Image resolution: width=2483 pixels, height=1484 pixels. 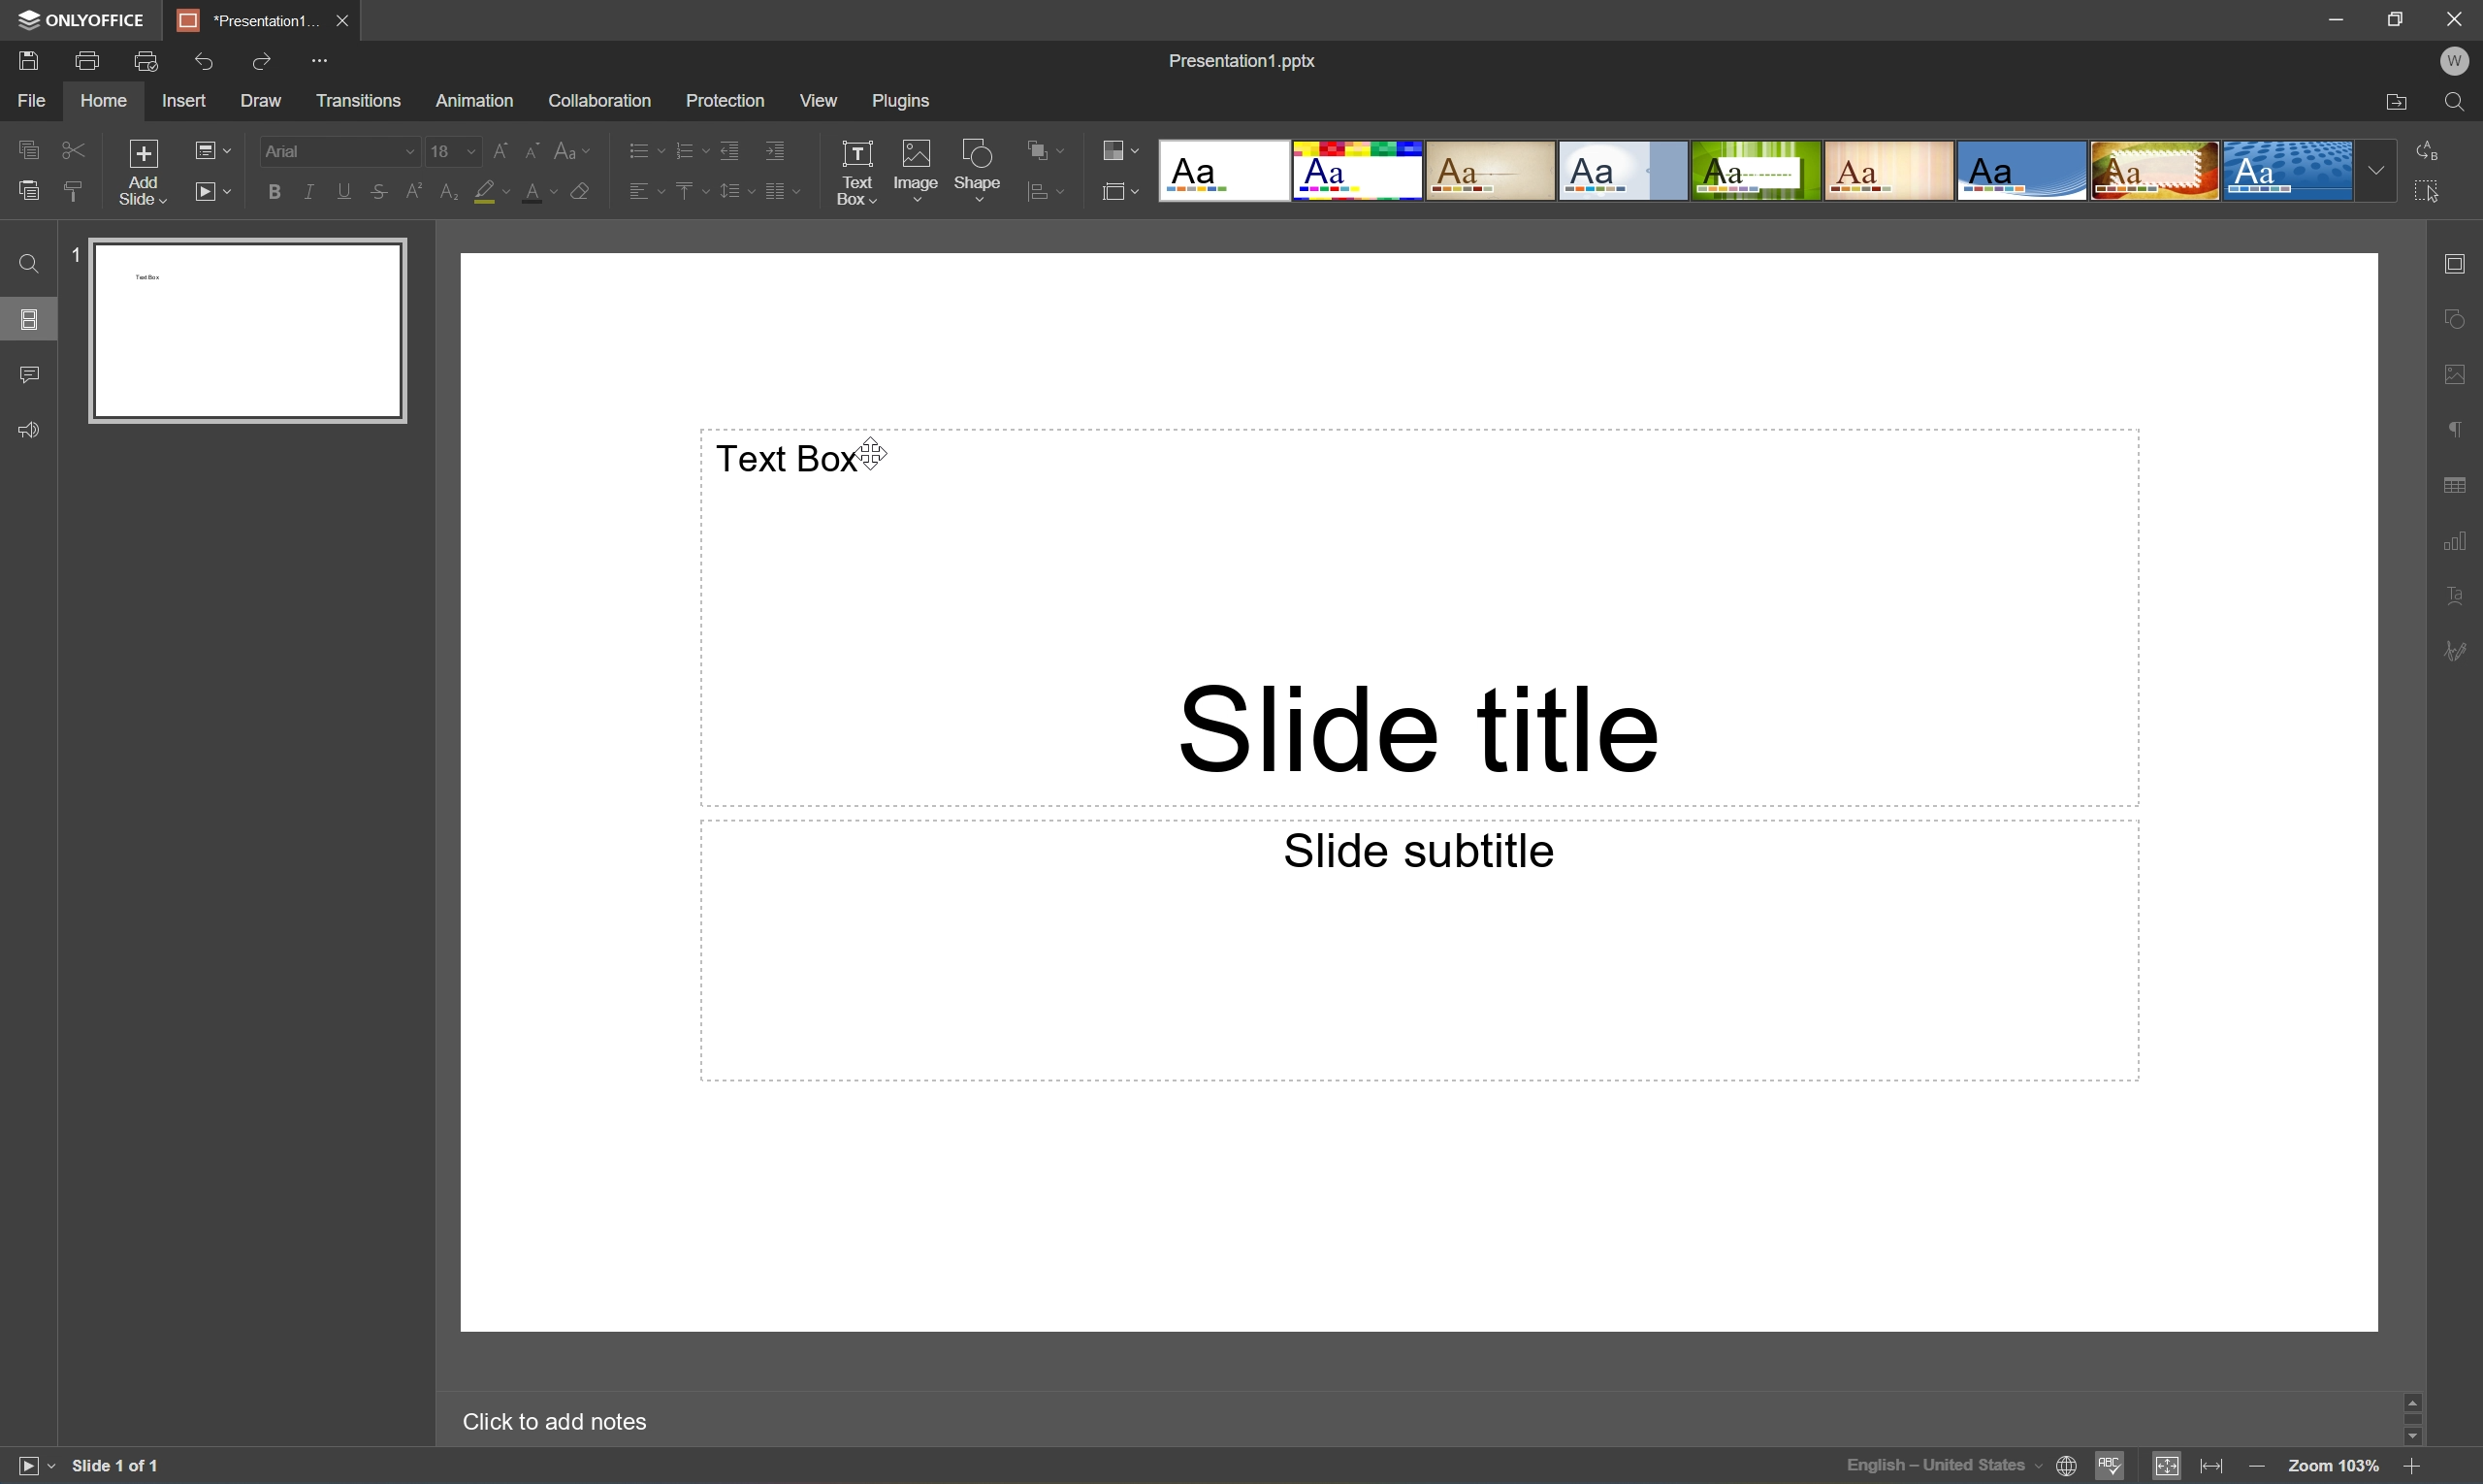 I want to click on Slide 1 of 1, so click(x=117, y=1463).